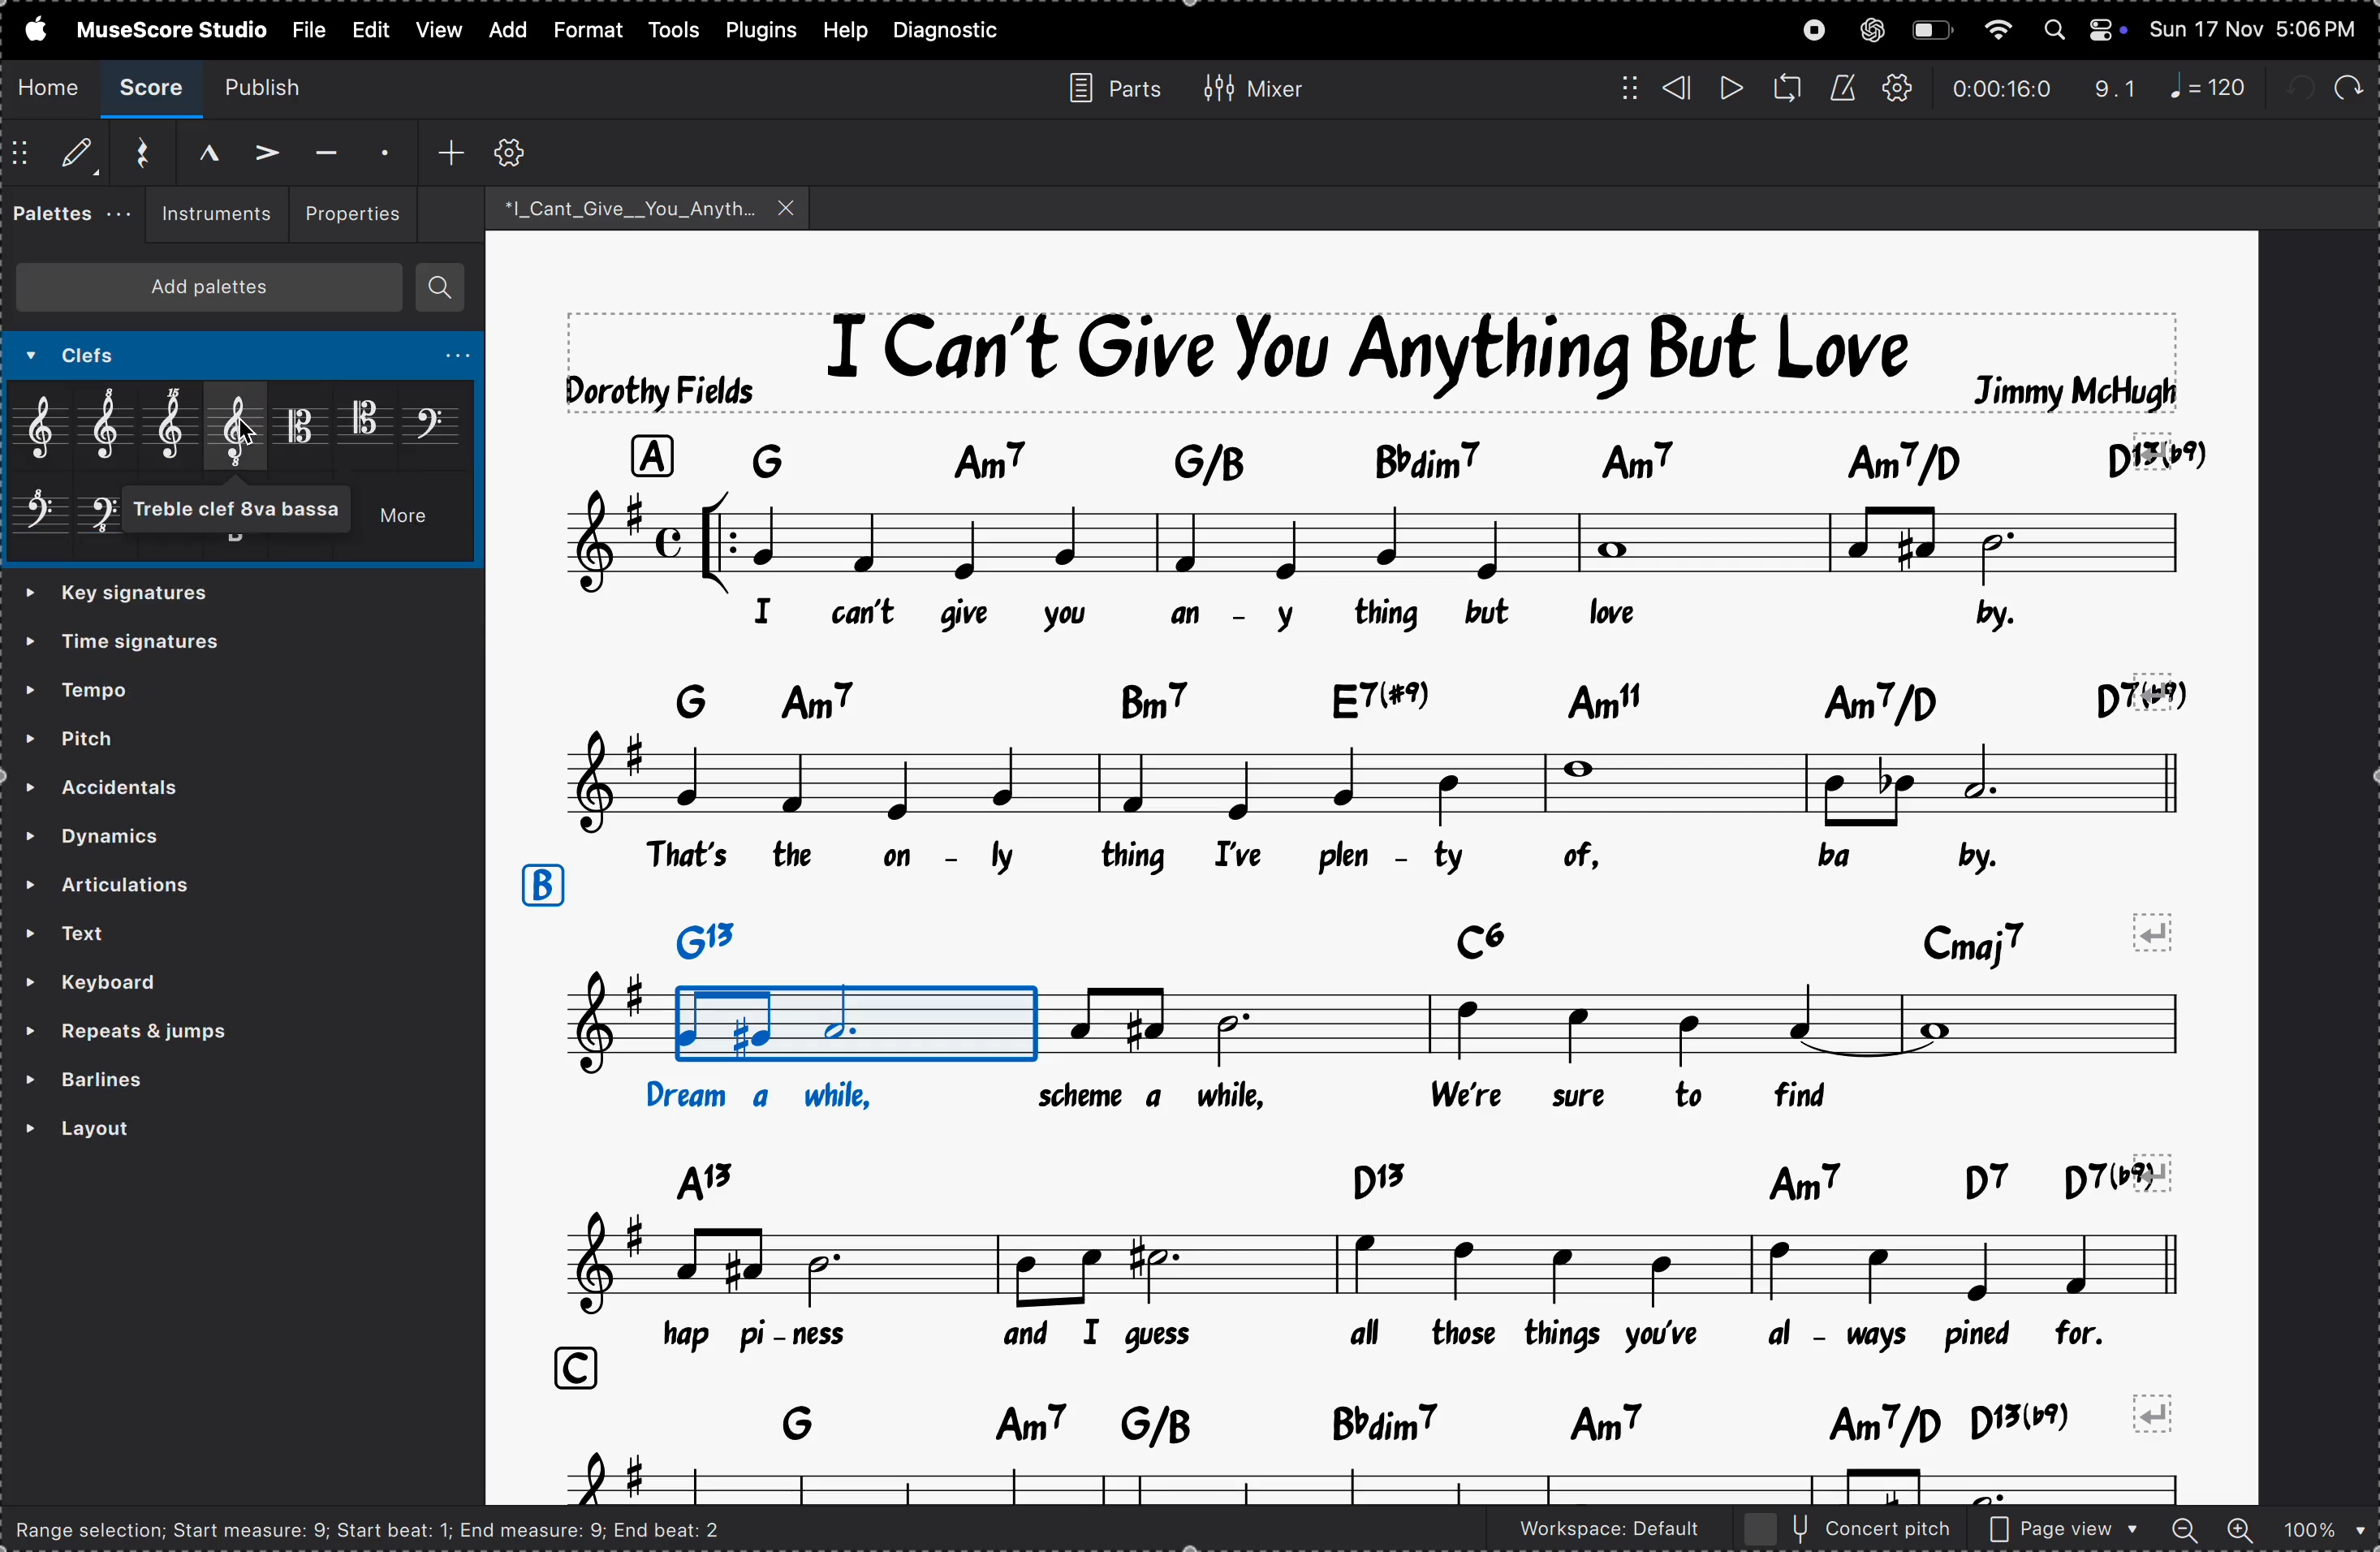 The width and height of the screenshot is (2380, 1552). What do you see at coordinates (2116, 89) in the screenshot?
I see `redo` at bounding box center [2116, 89].